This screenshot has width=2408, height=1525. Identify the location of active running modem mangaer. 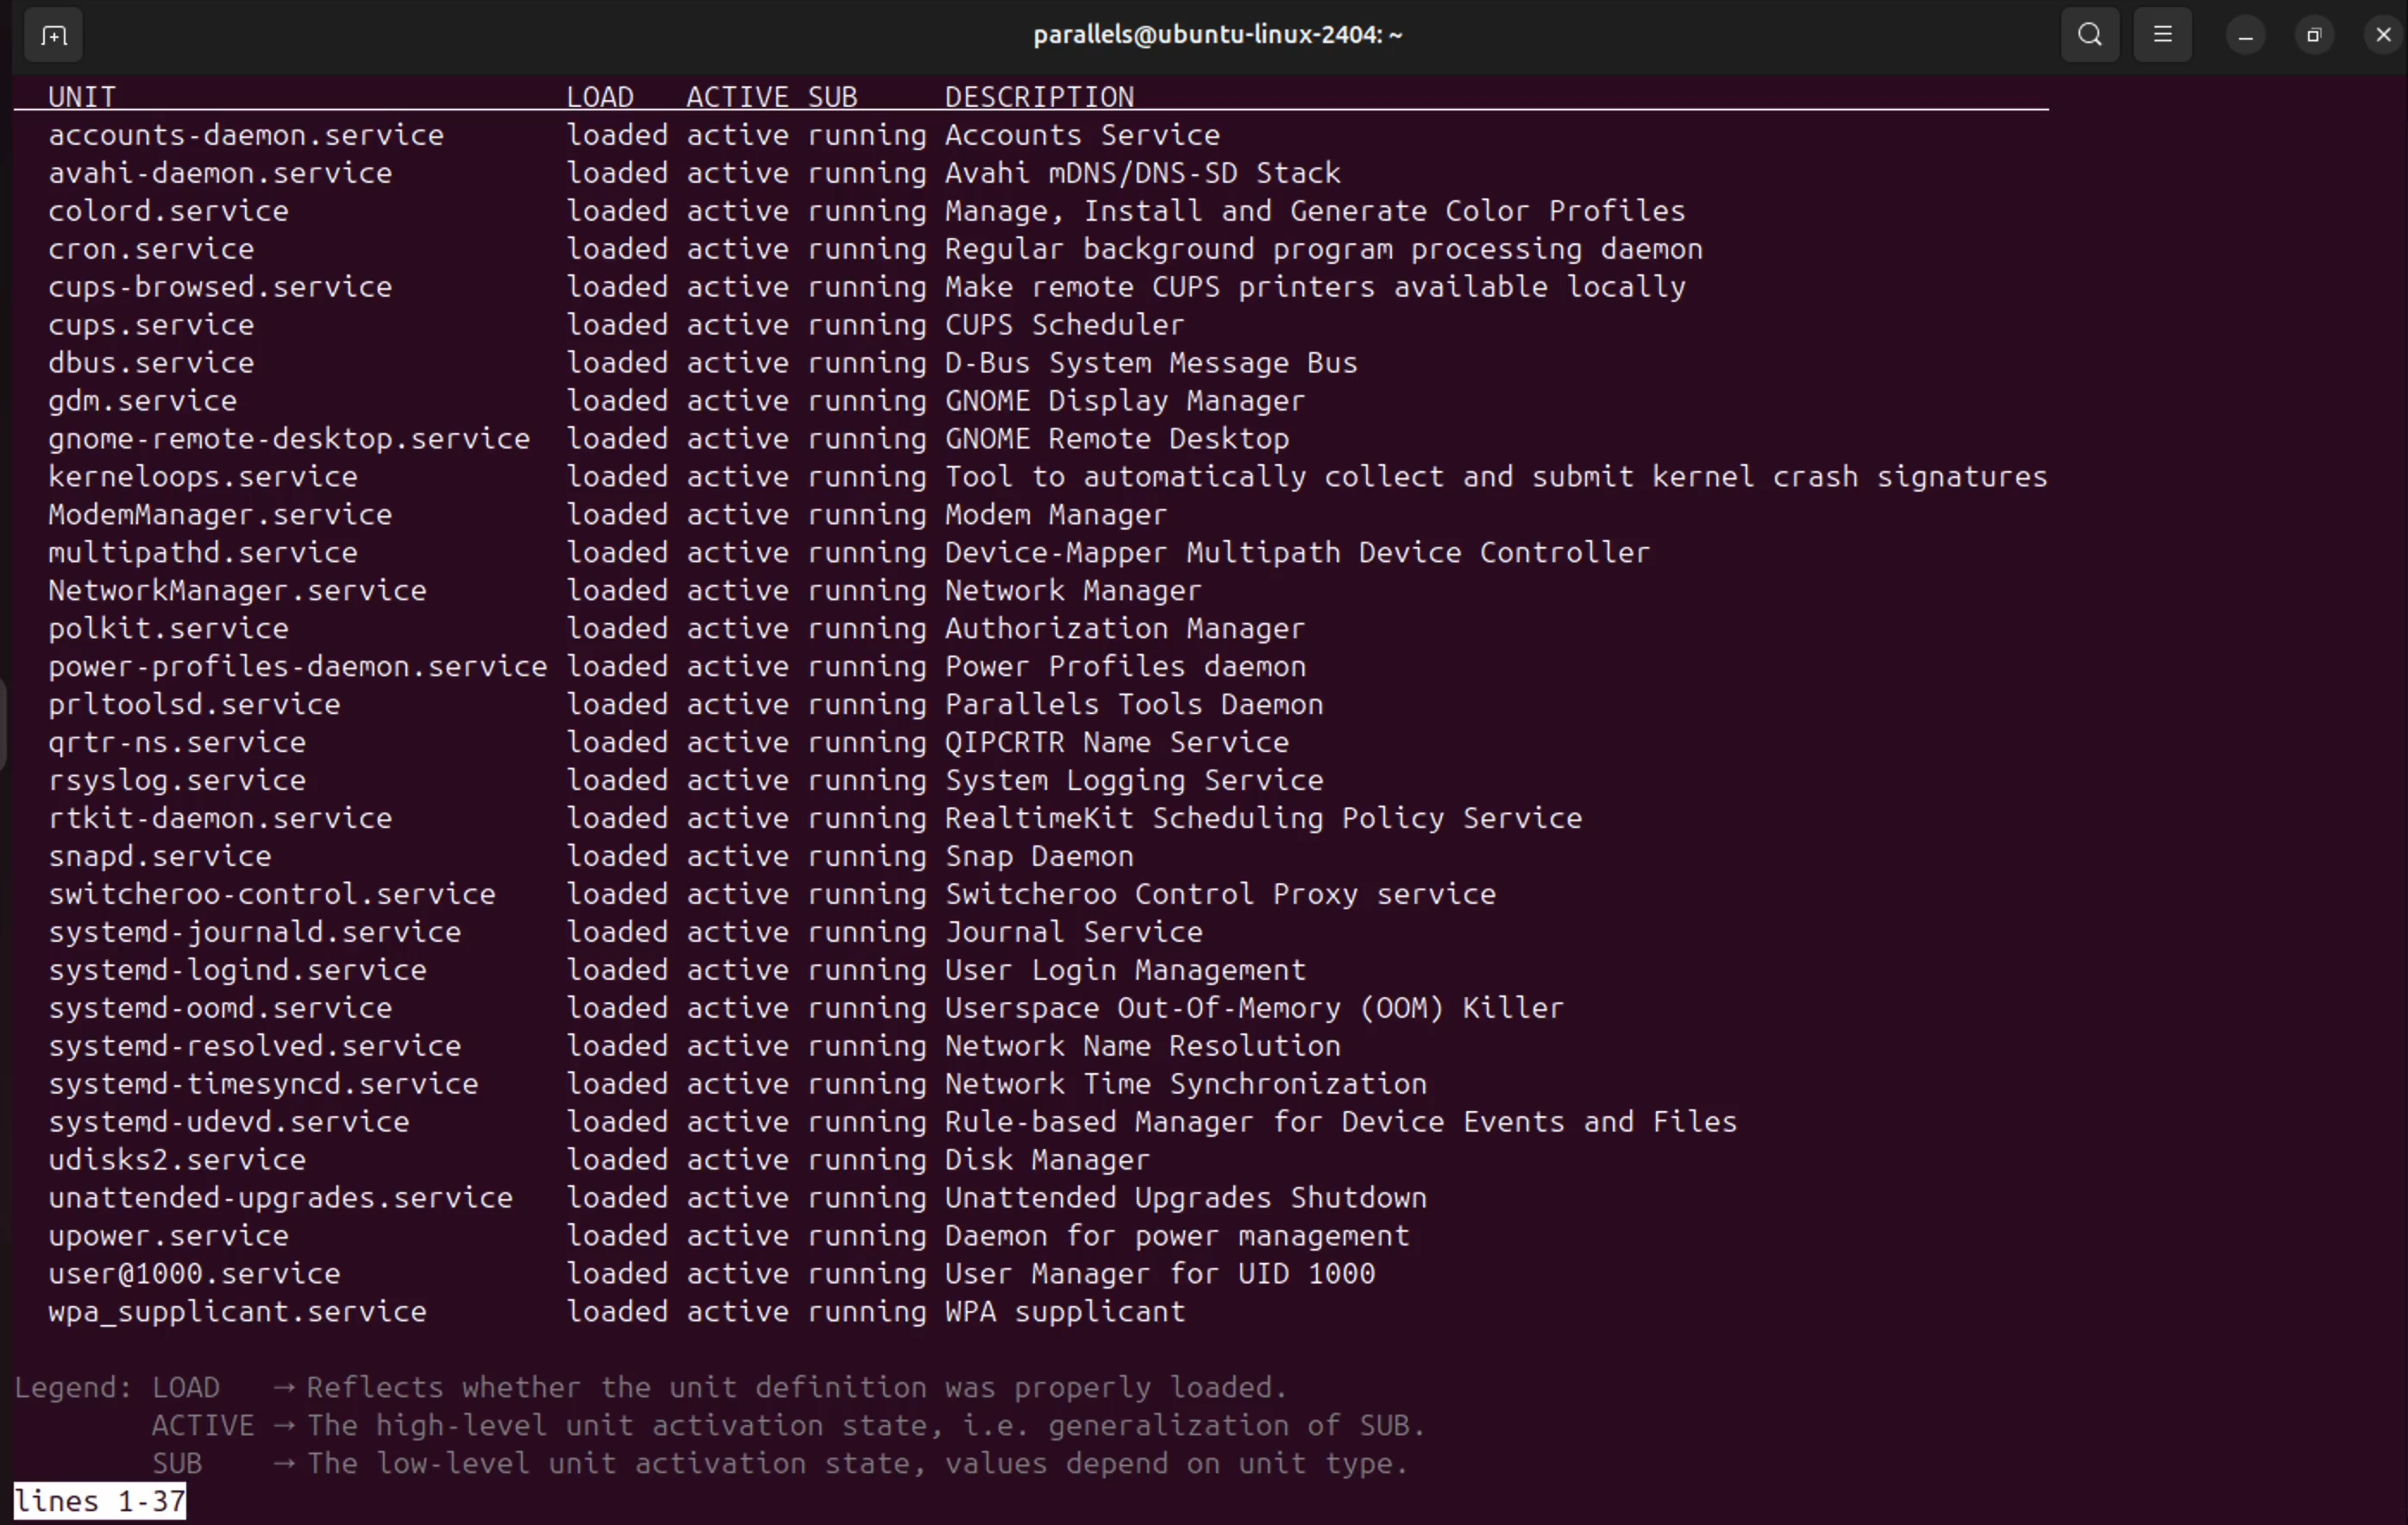
(953, 516).